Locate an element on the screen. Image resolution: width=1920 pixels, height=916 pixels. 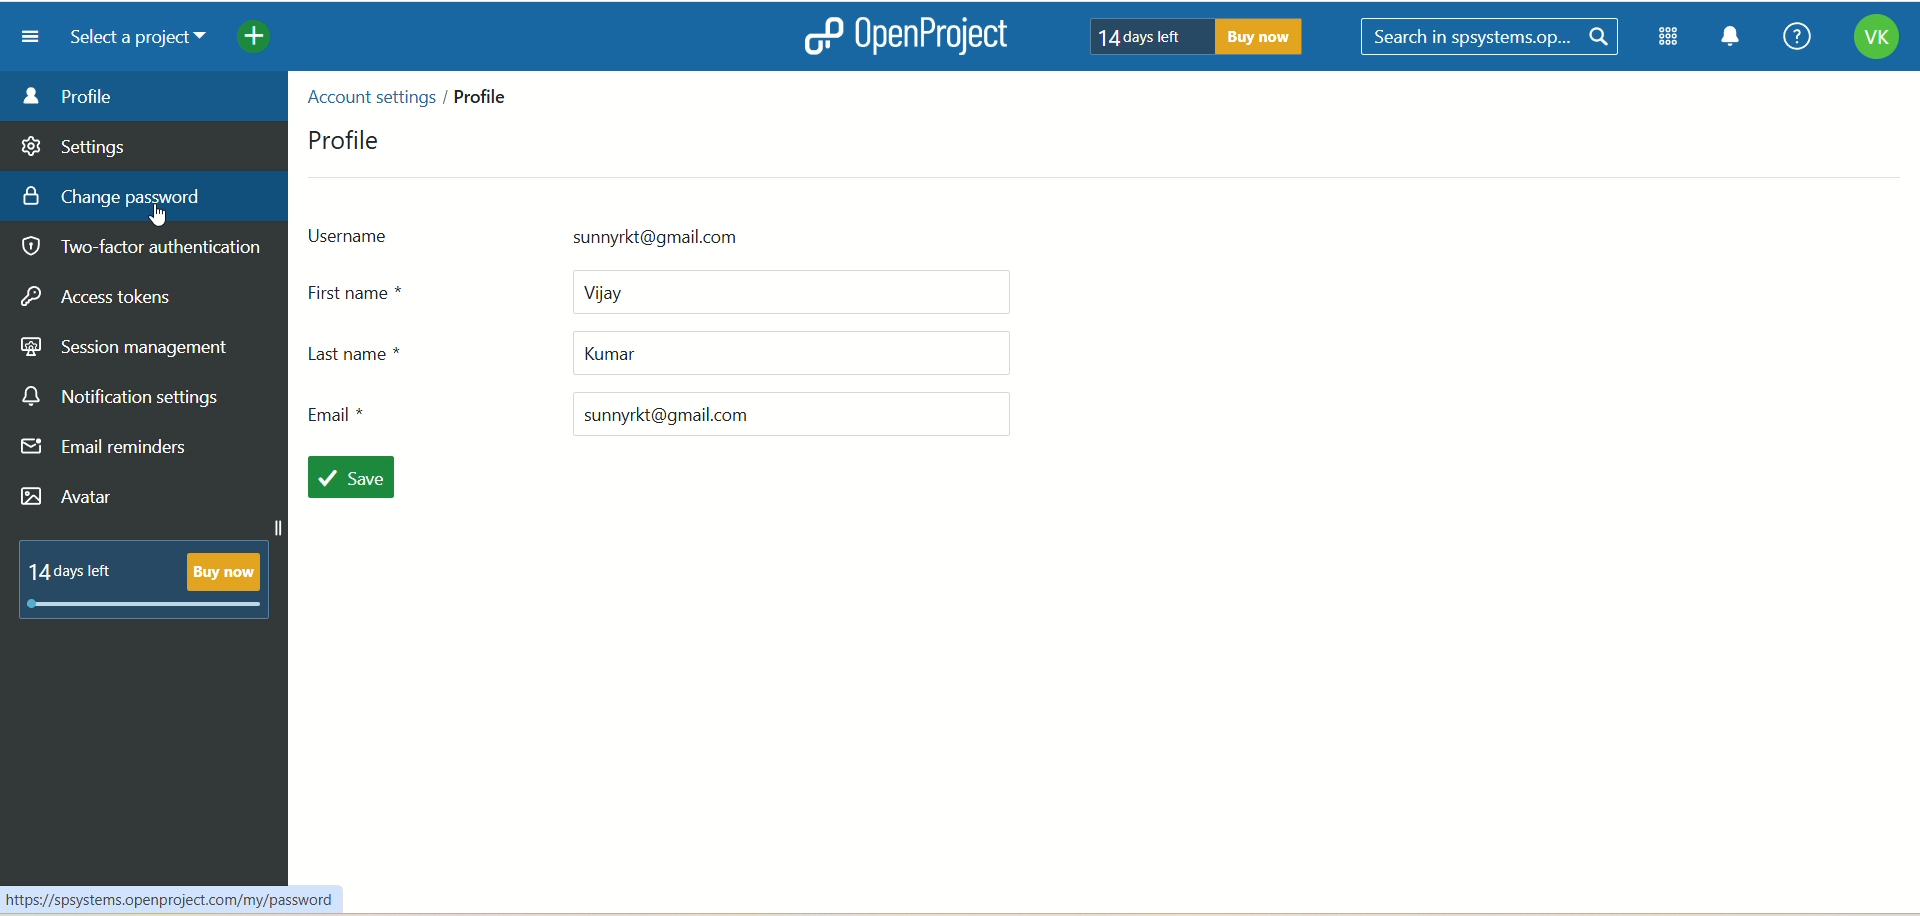
help is located at coordinates (1791, 38).